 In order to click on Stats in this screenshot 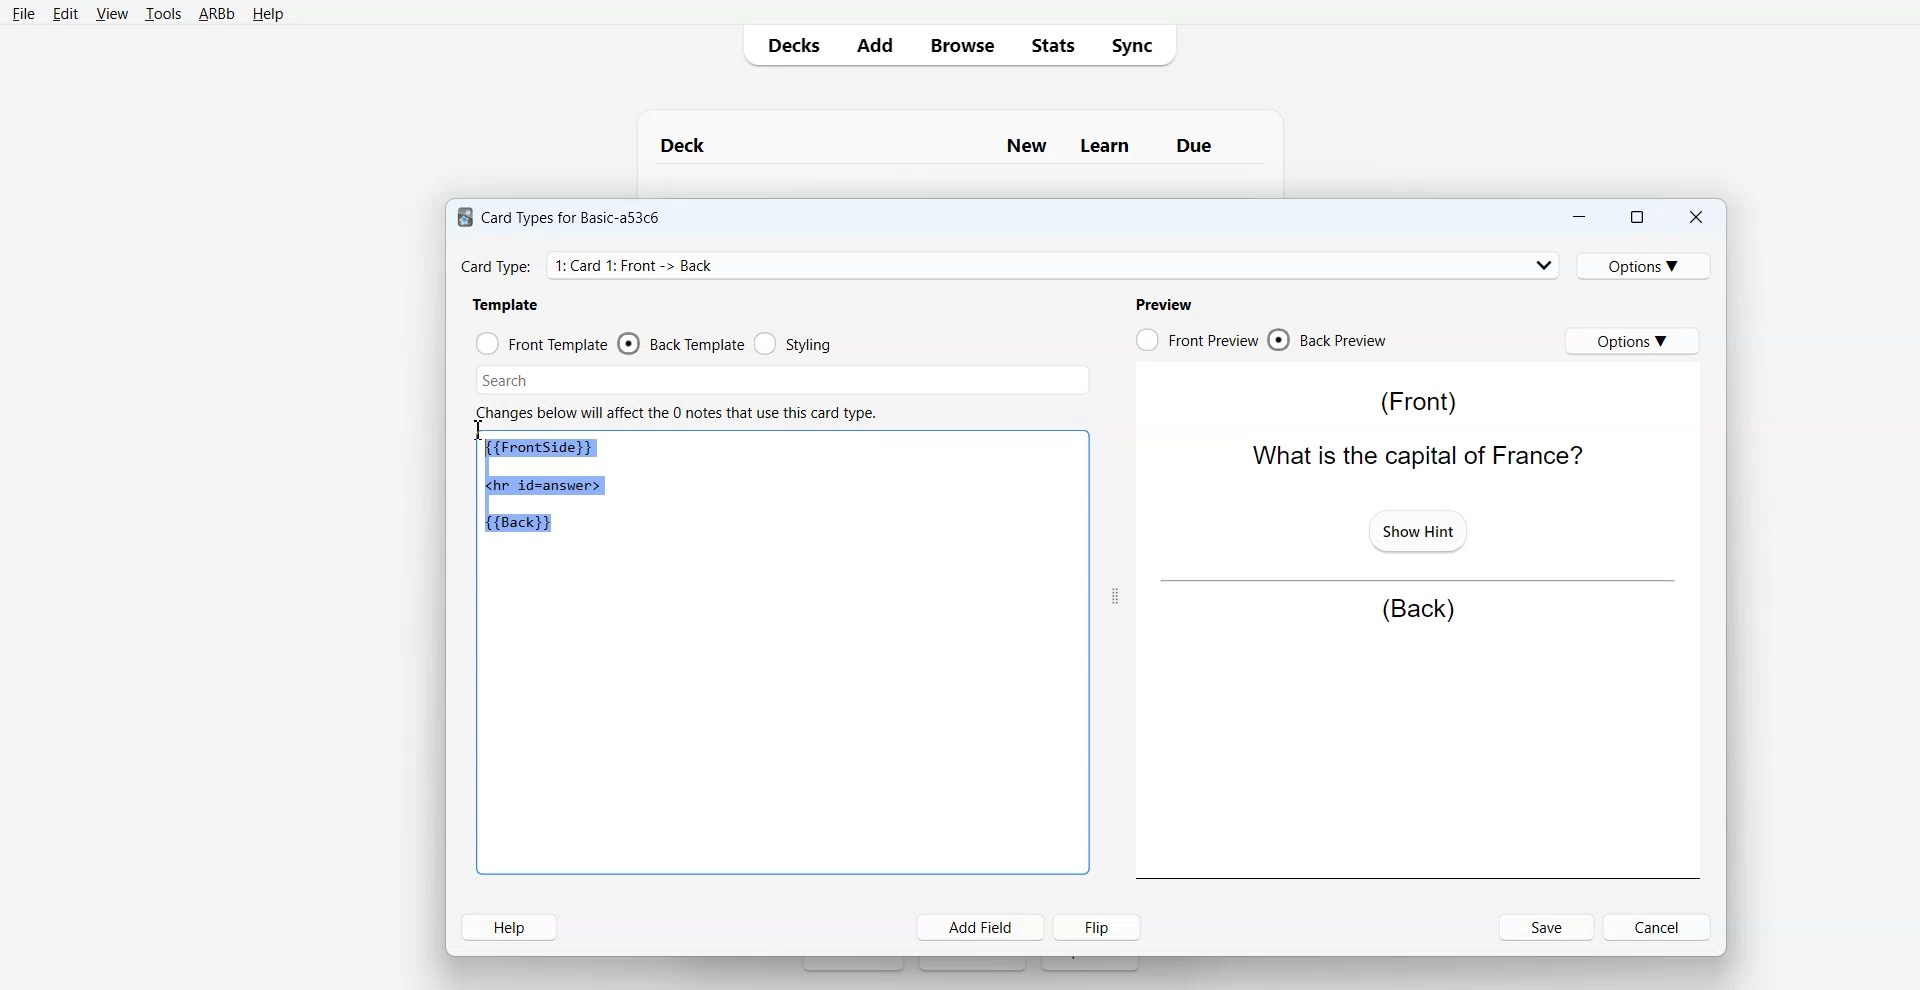, I will do `click(1051, 44)`.